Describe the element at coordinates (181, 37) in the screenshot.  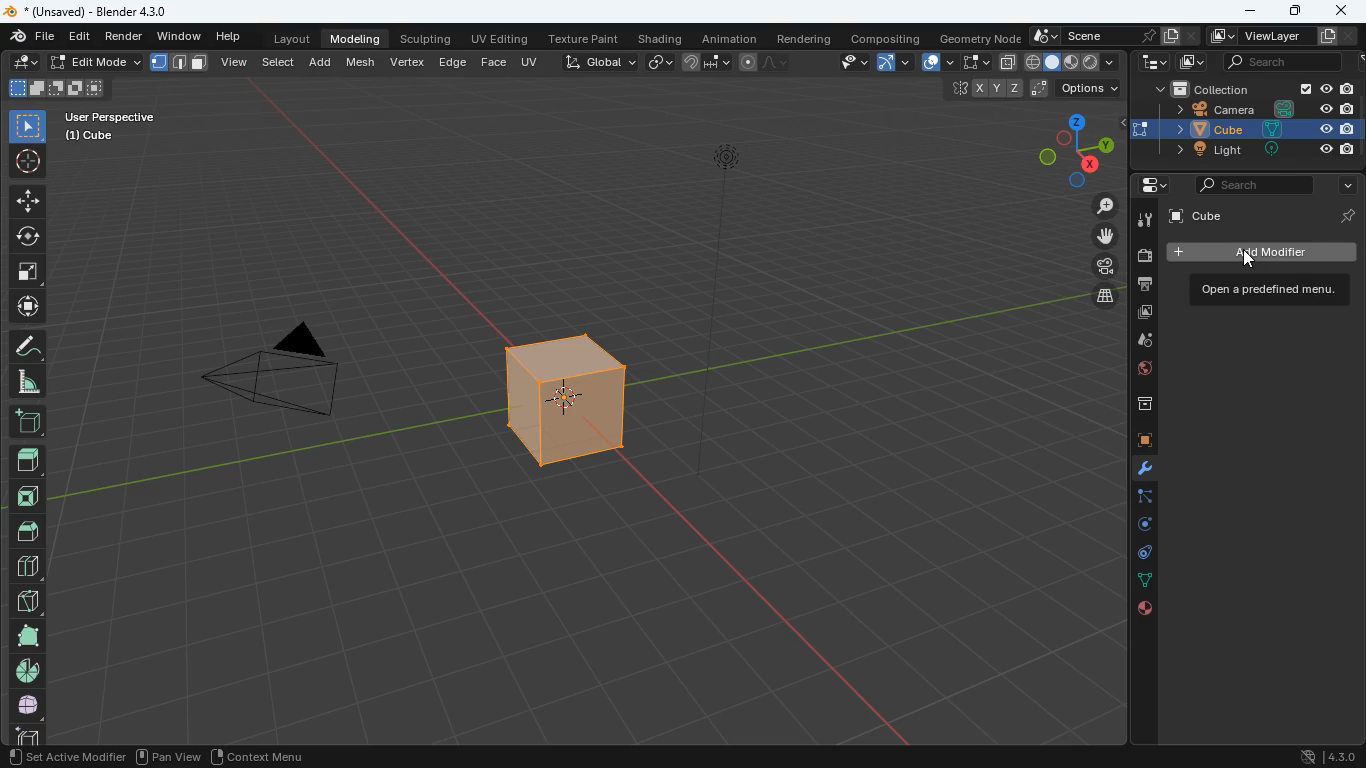
I see `window` at that location.